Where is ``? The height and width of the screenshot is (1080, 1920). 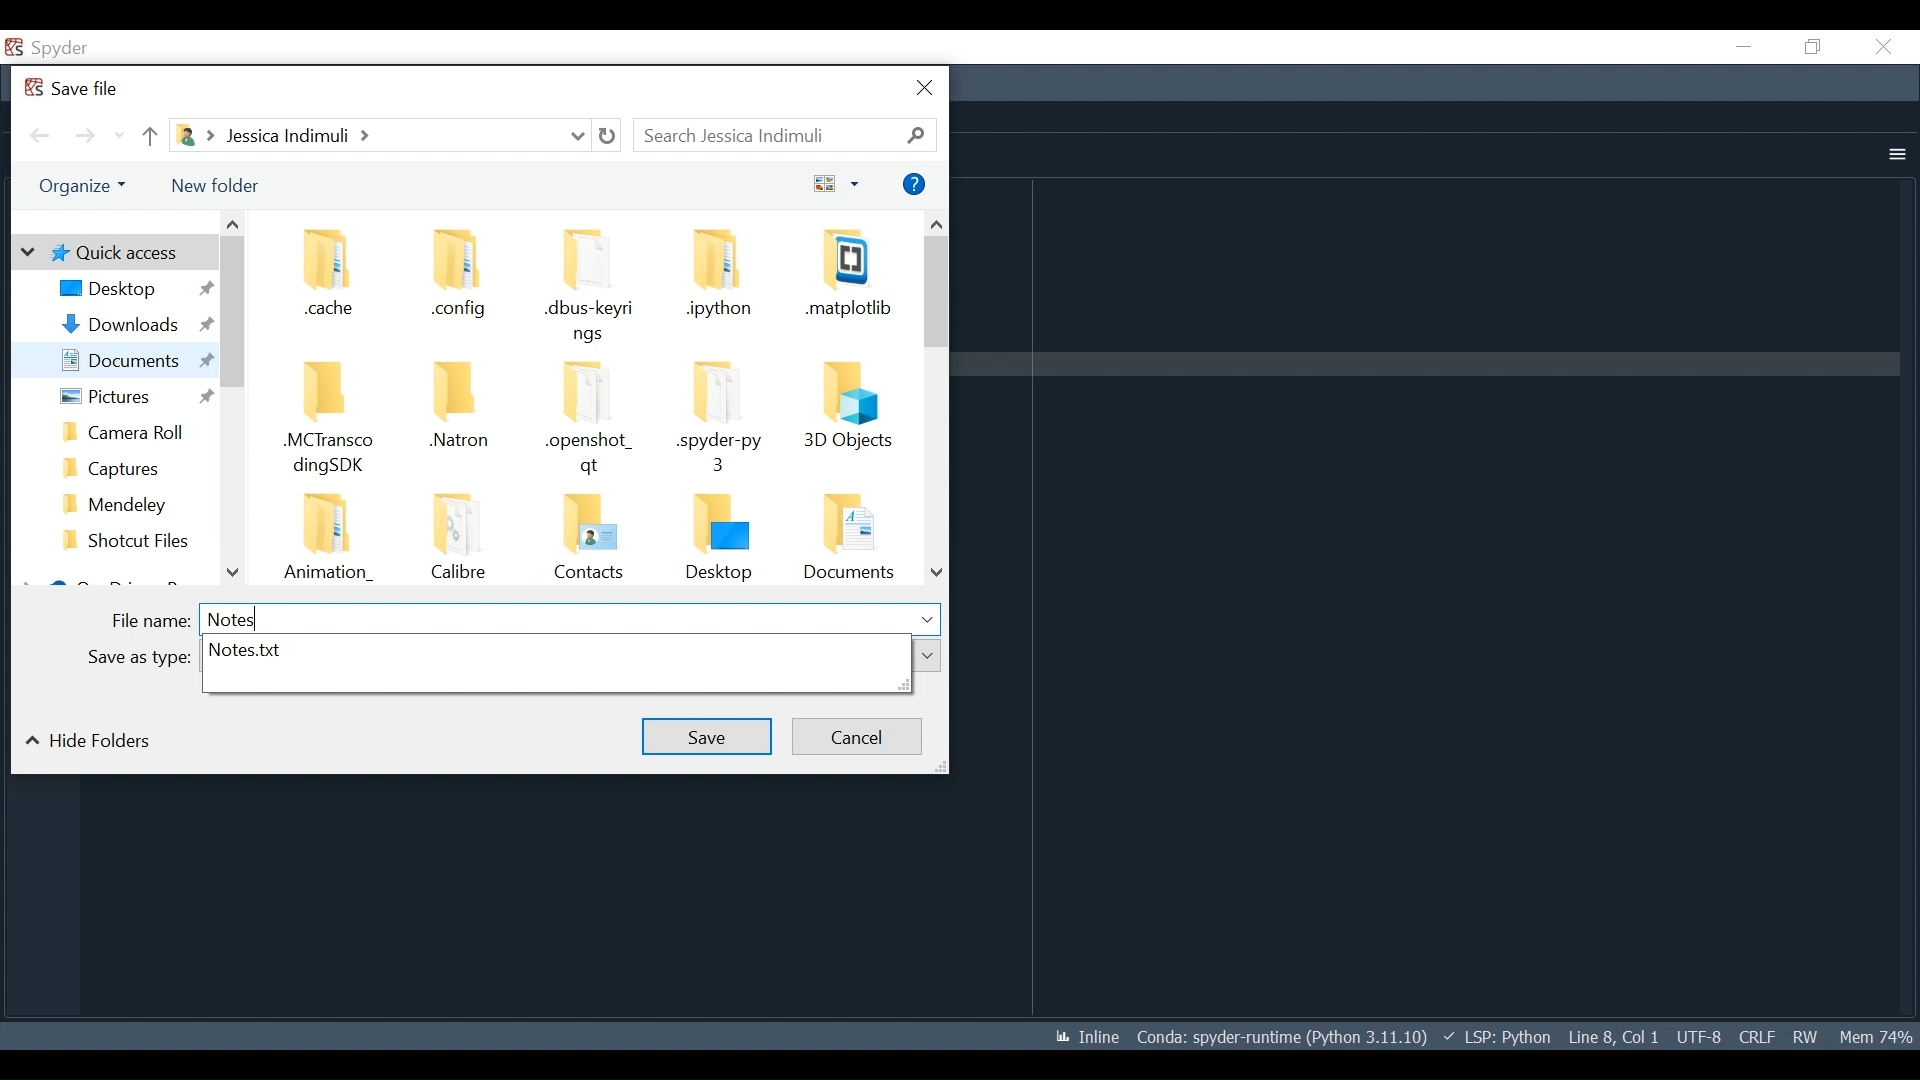  is located at coordinates (133, 658).